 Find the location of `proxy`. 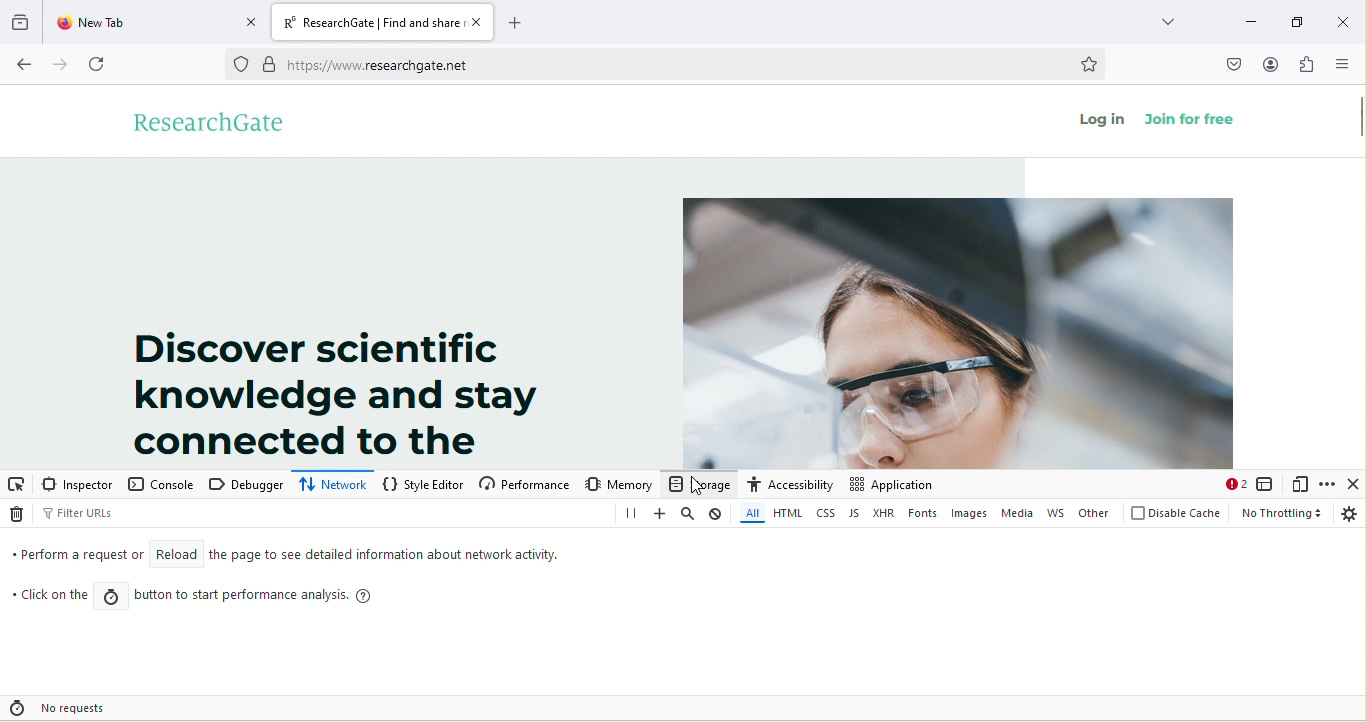

proxy is located at coordinates (238, 63).